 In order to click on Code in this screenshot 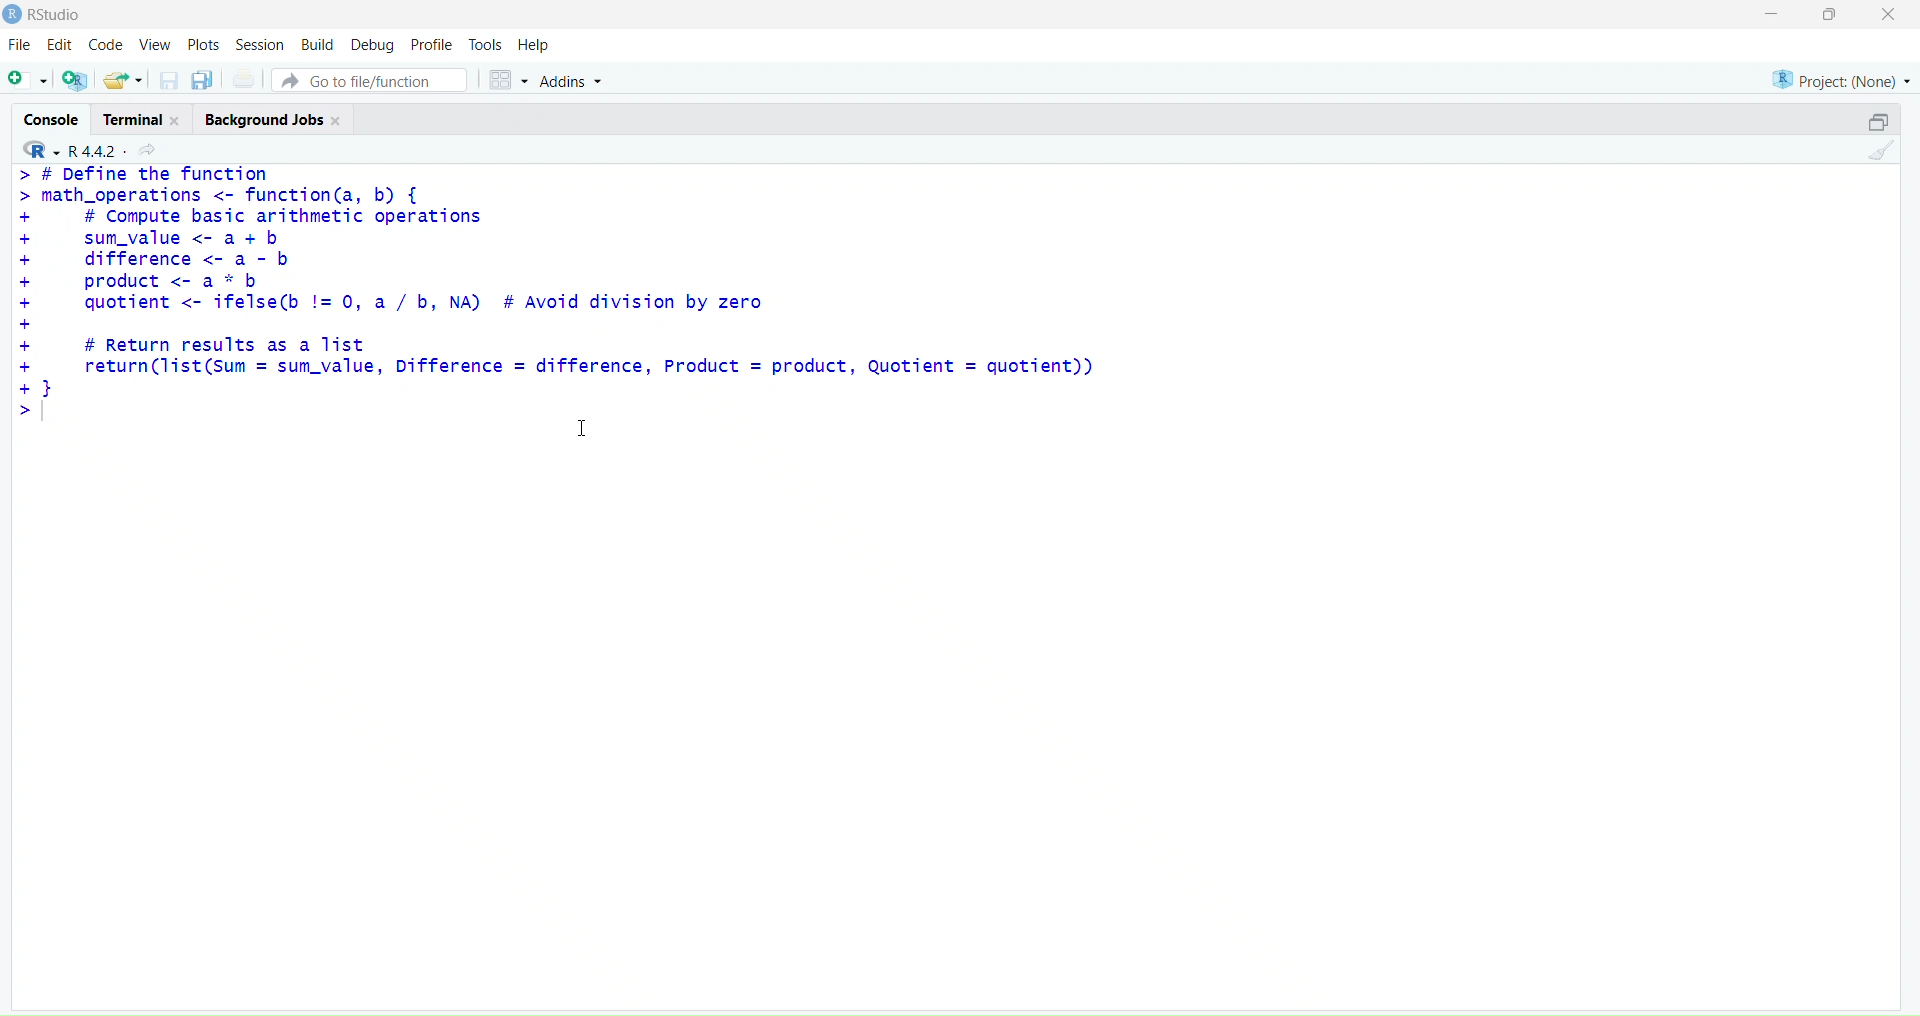, I will do `click(103, 47)`.